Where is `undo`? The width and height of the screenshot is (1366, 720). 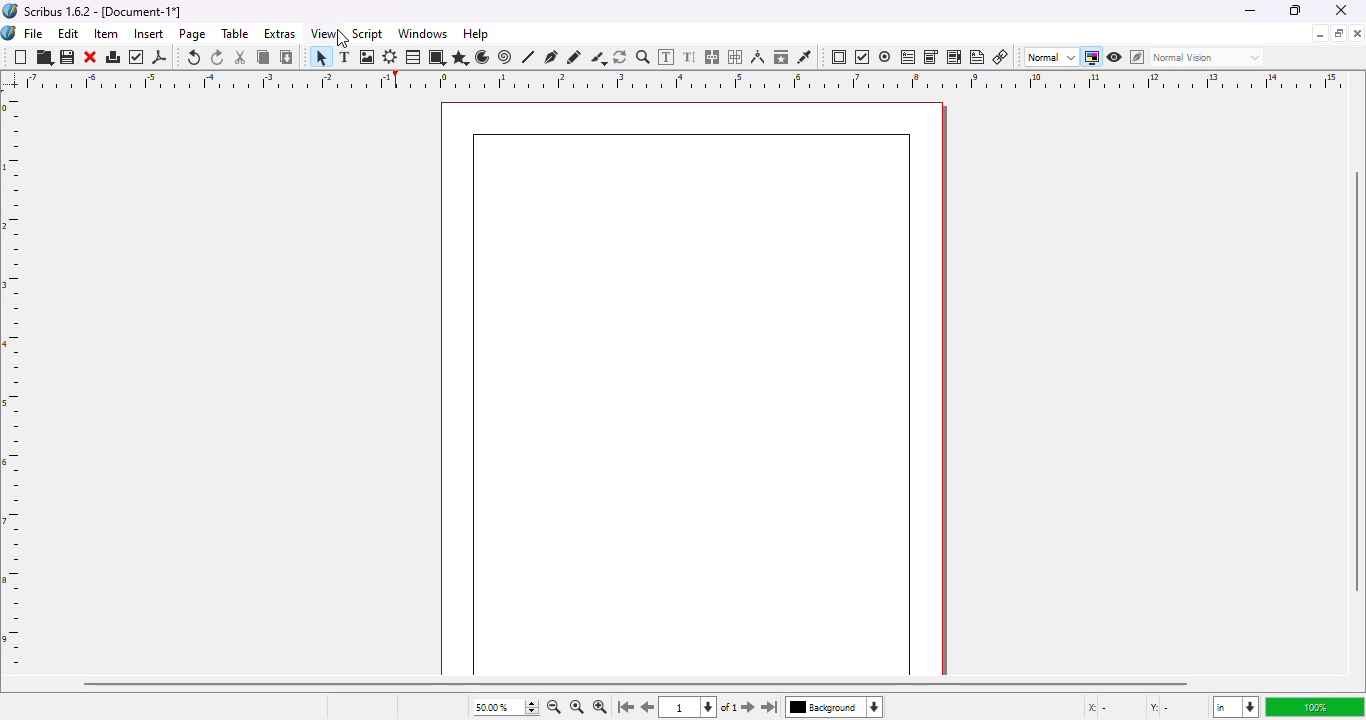
undo is located at coordinates (194, 57).